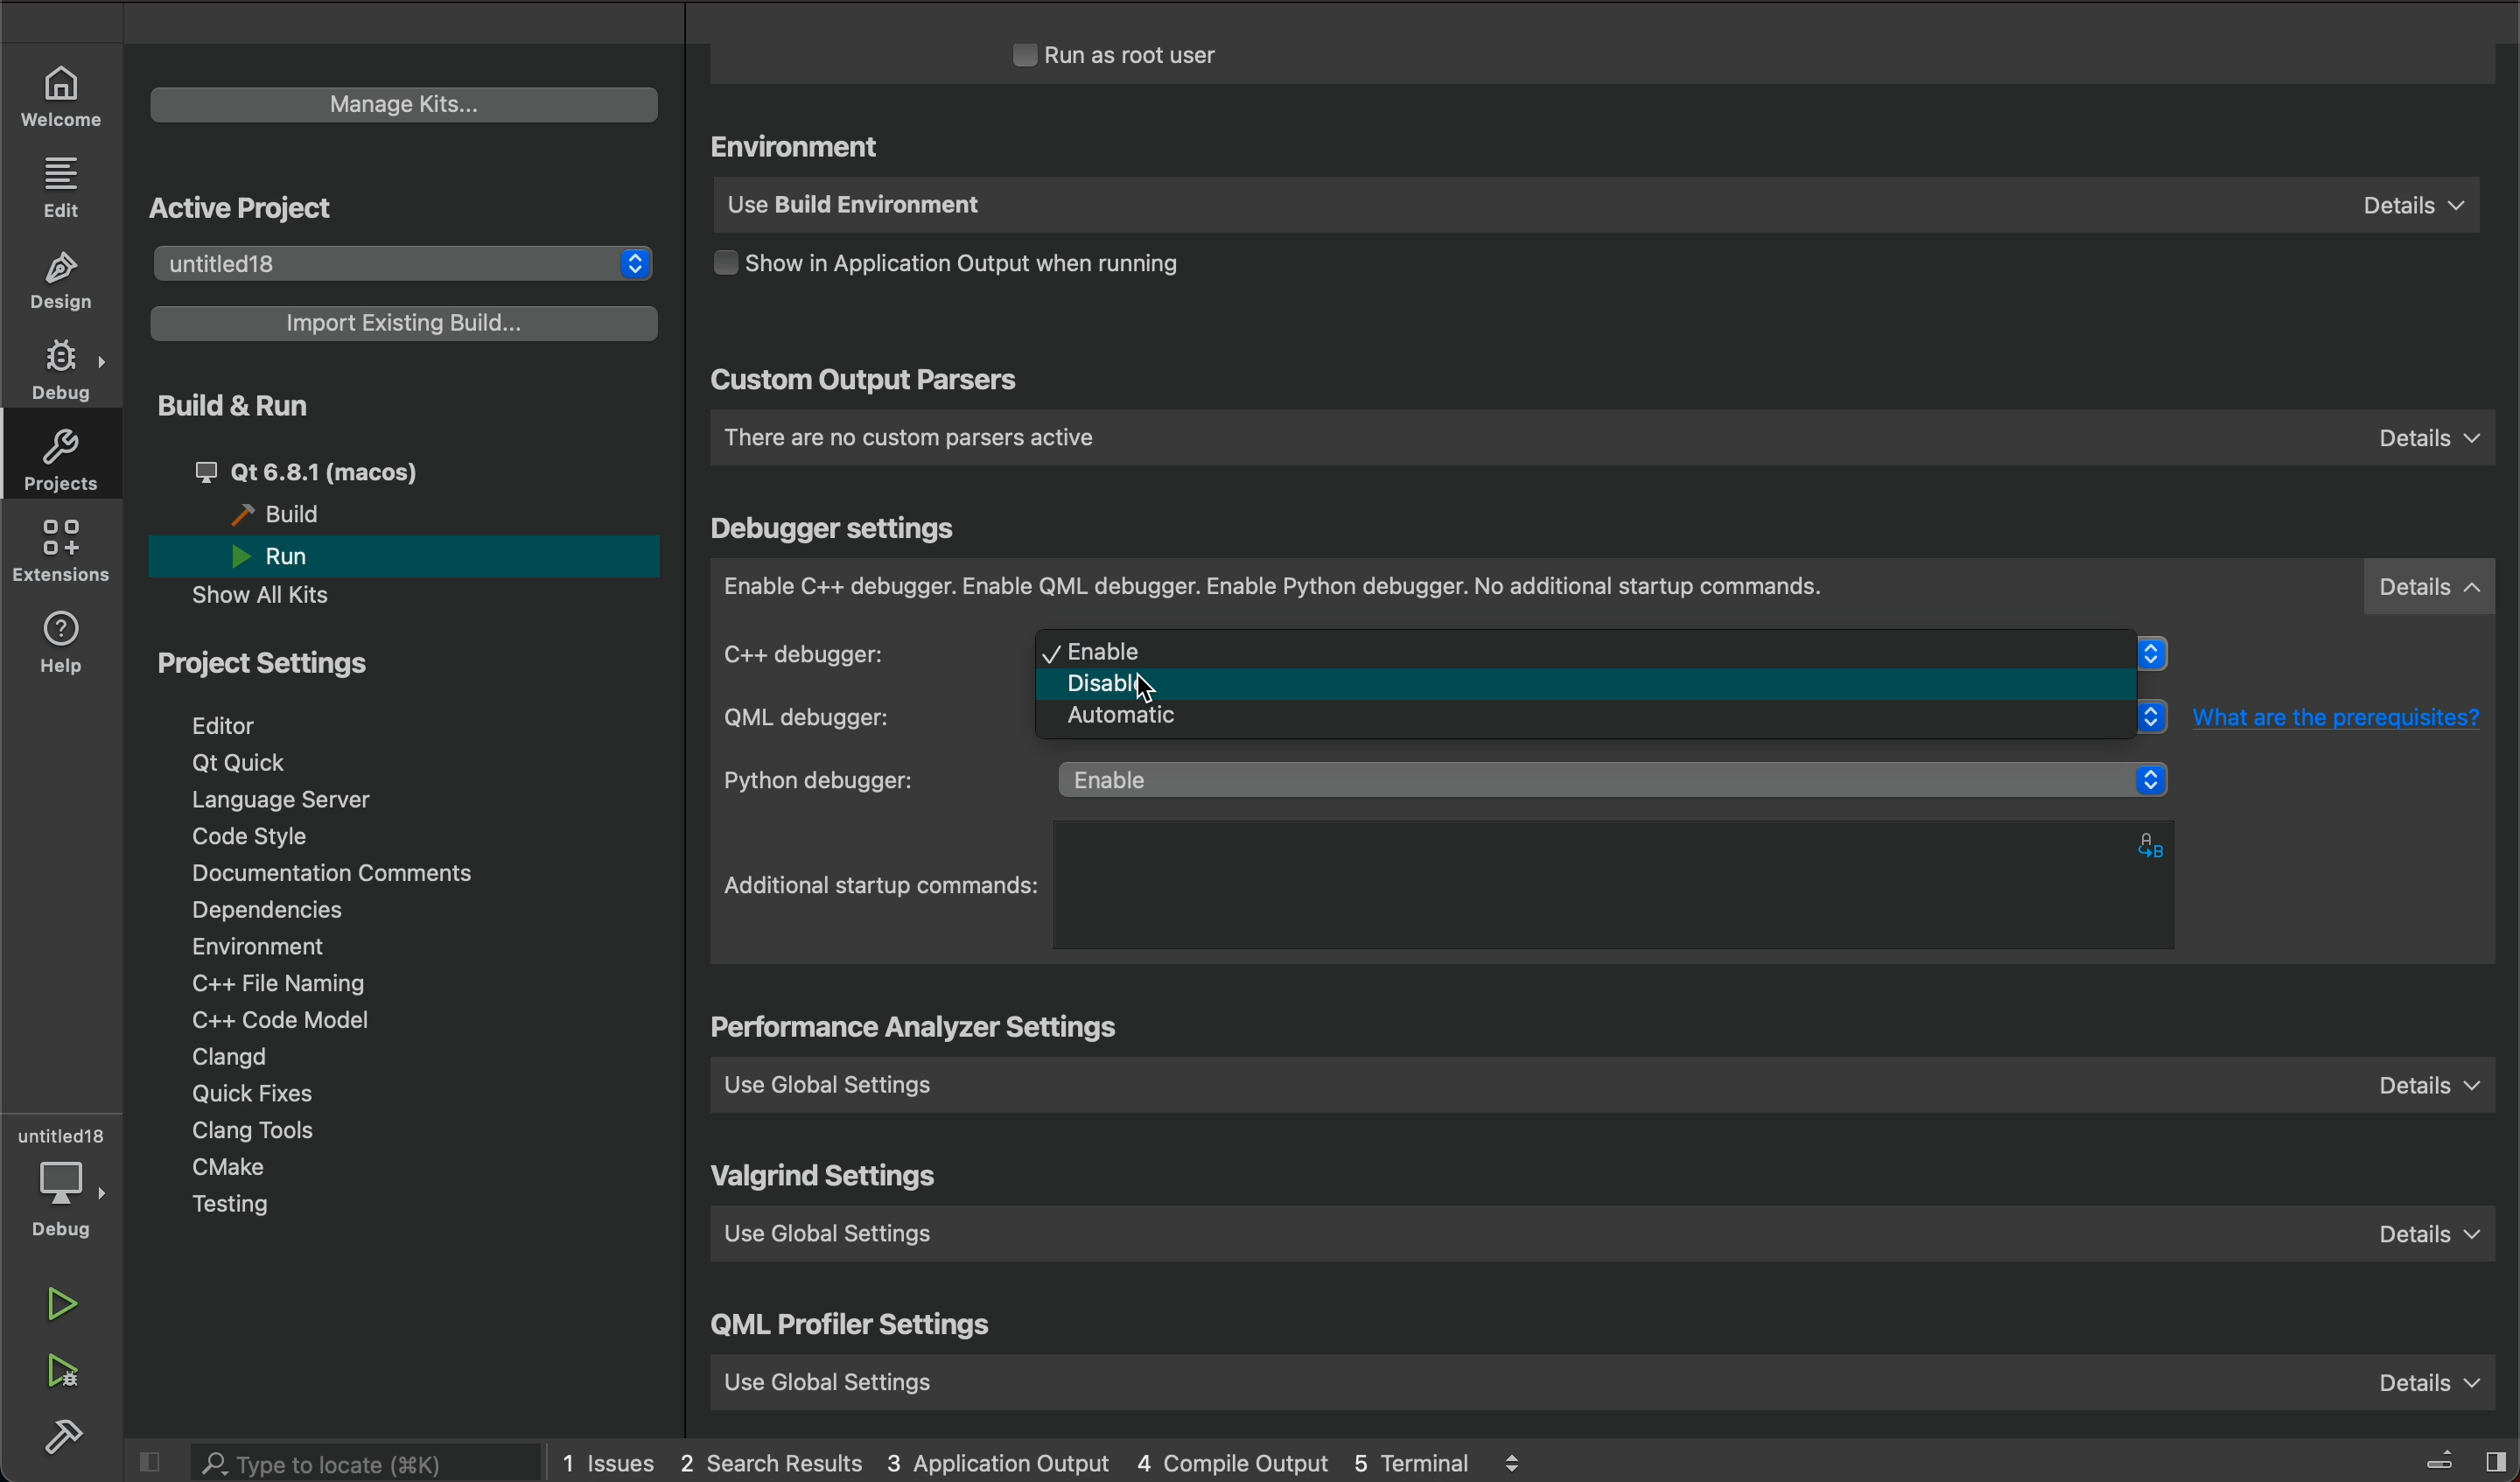 The height and width of the screenshot is (1482, 2520). What do you see at coordinates (829, 1179) in the screenshot?
I see `valgrind` at bounding box center [829, 1179].